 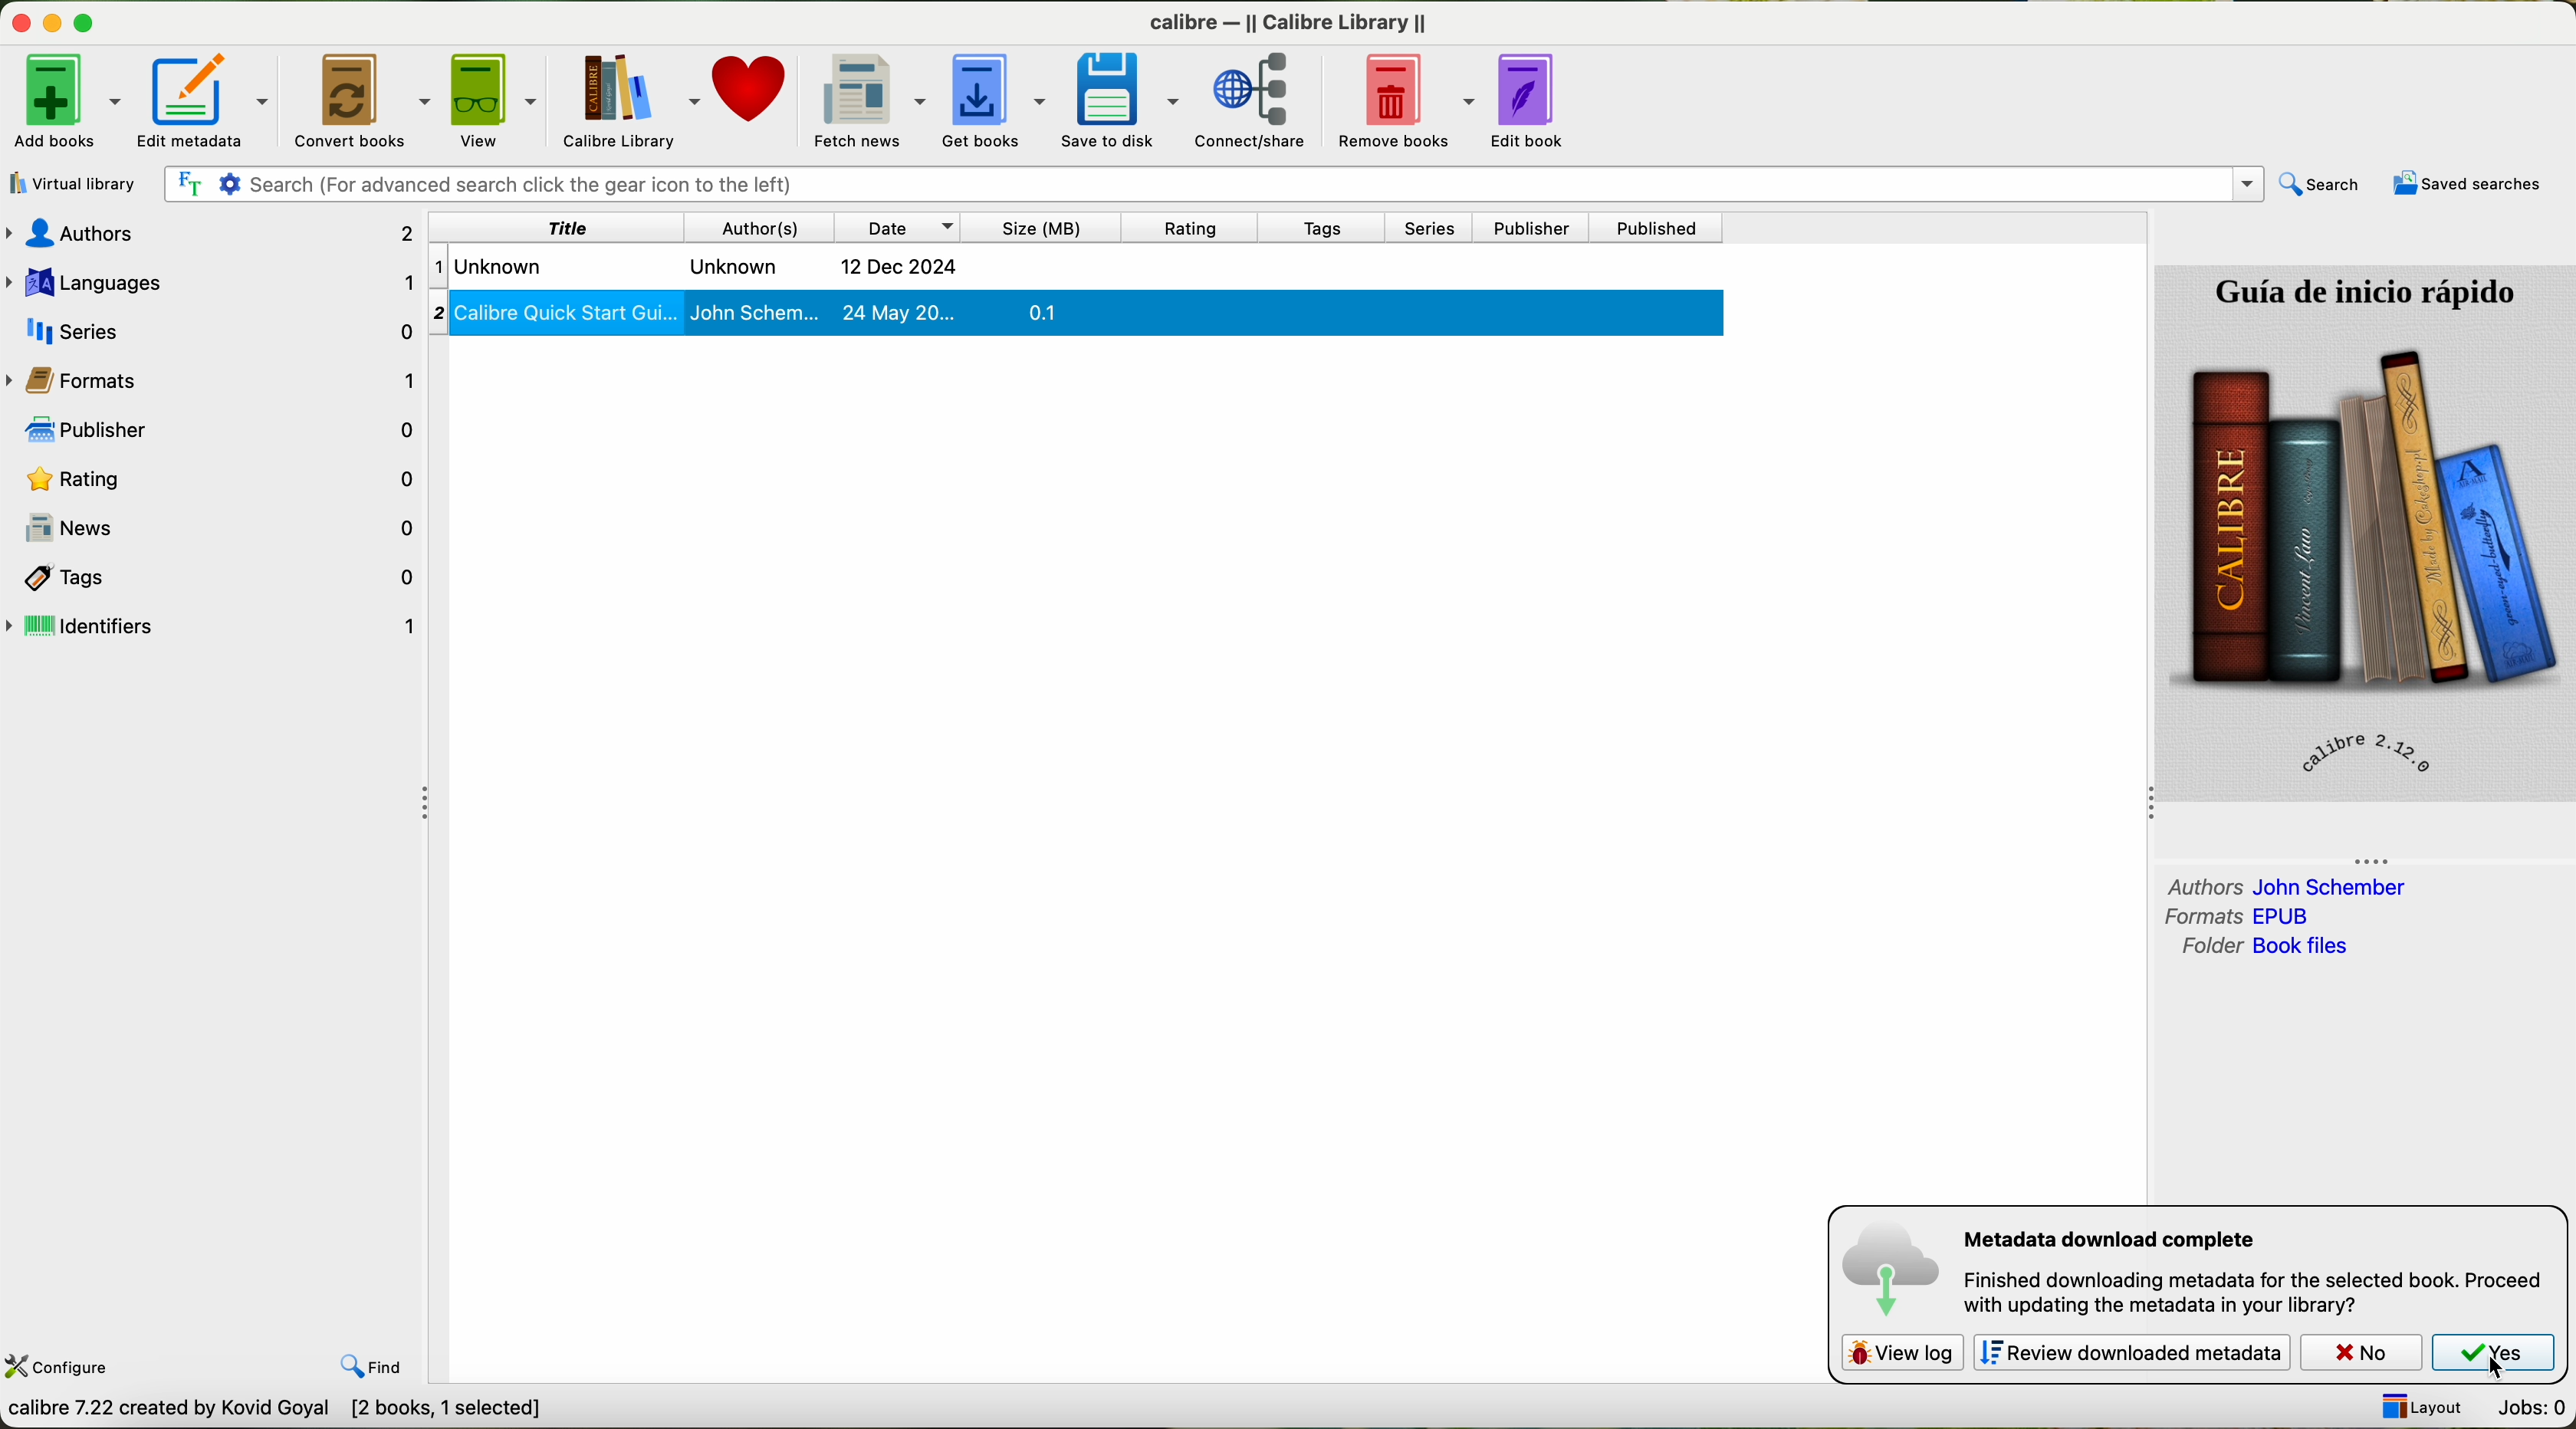 I want to click on layout, so click(x=2423, y=1405).